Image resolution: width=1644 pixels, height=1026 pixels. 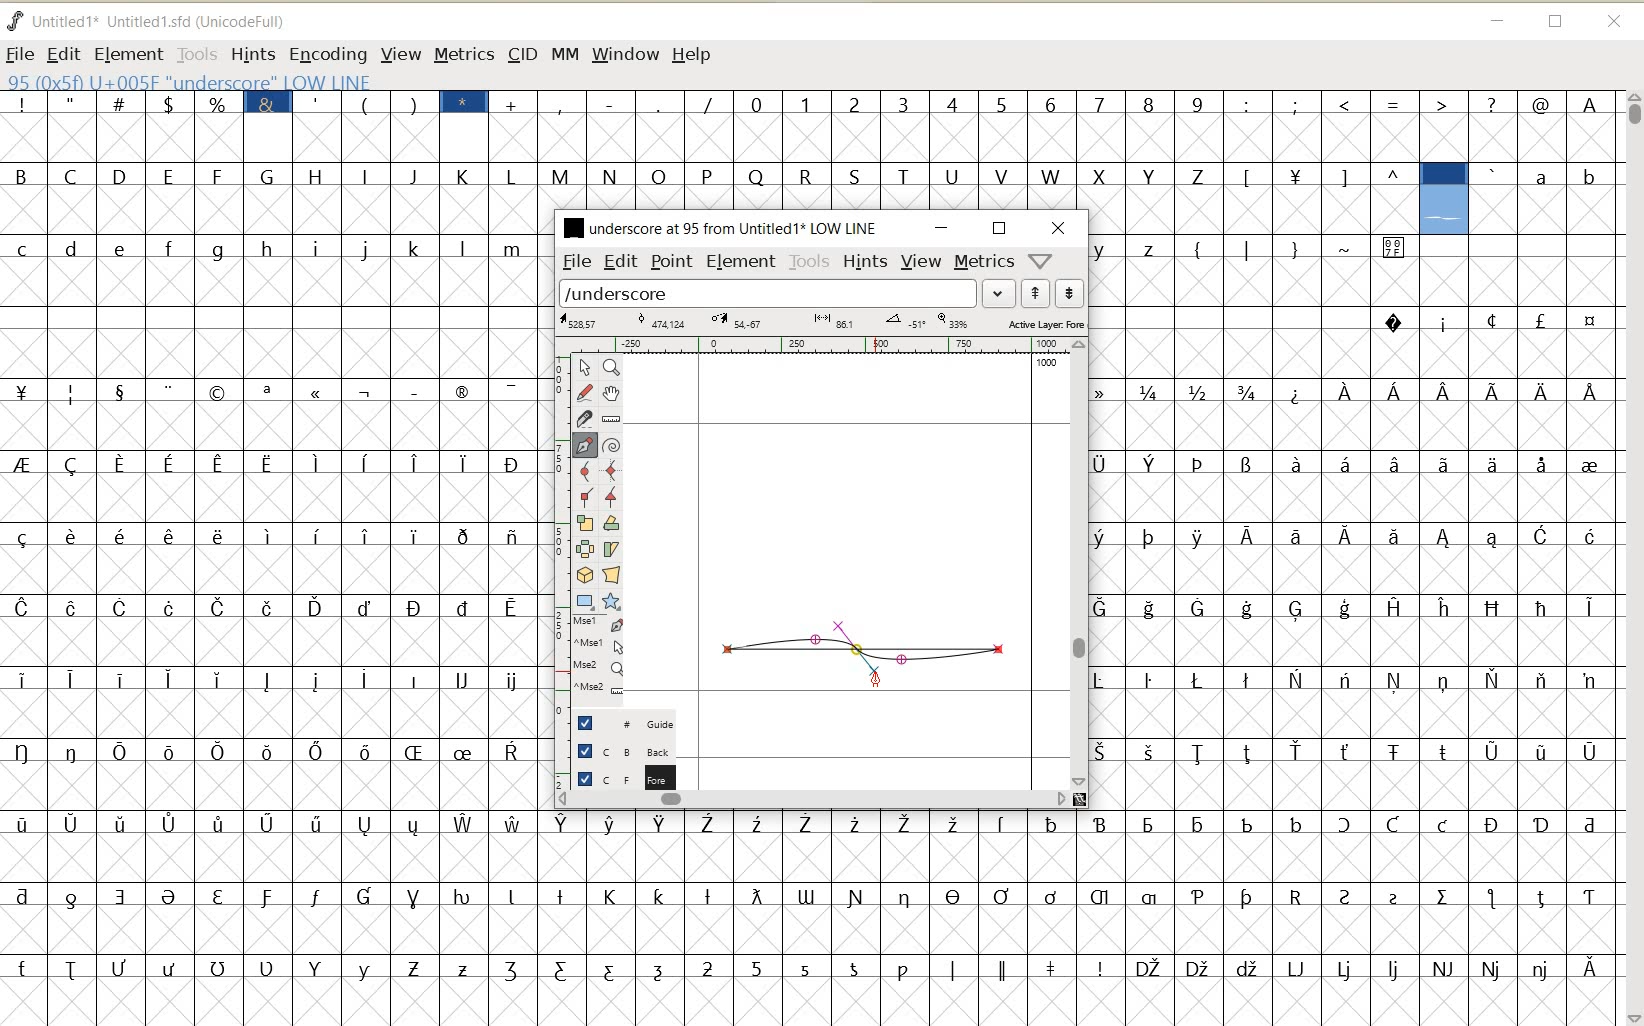 What do you see at coordinates (271, 545) in the screenshot?
I see `GLYPHY CHARACTERS` at bounding box center [271, 545].